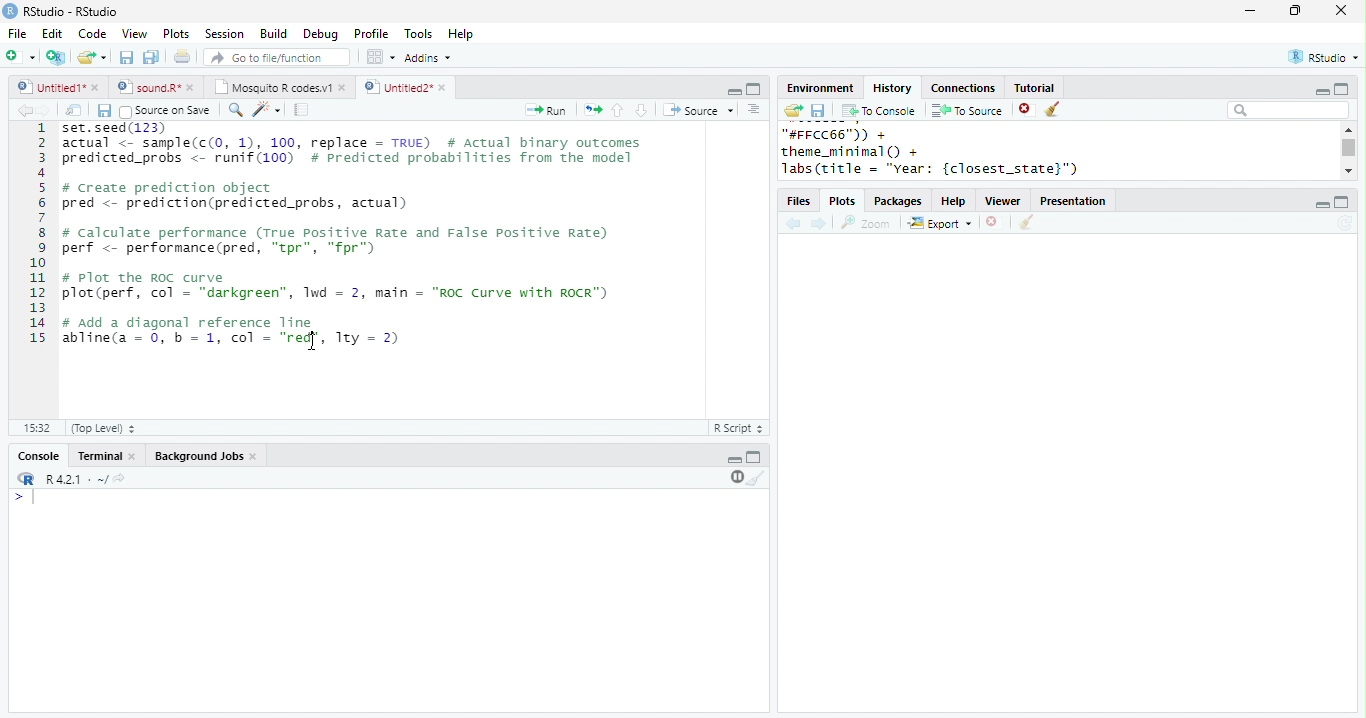 The image size is (1366, 718). Describe the element at coordinates (754, 109) in the screenshot. I see `options` at that location.